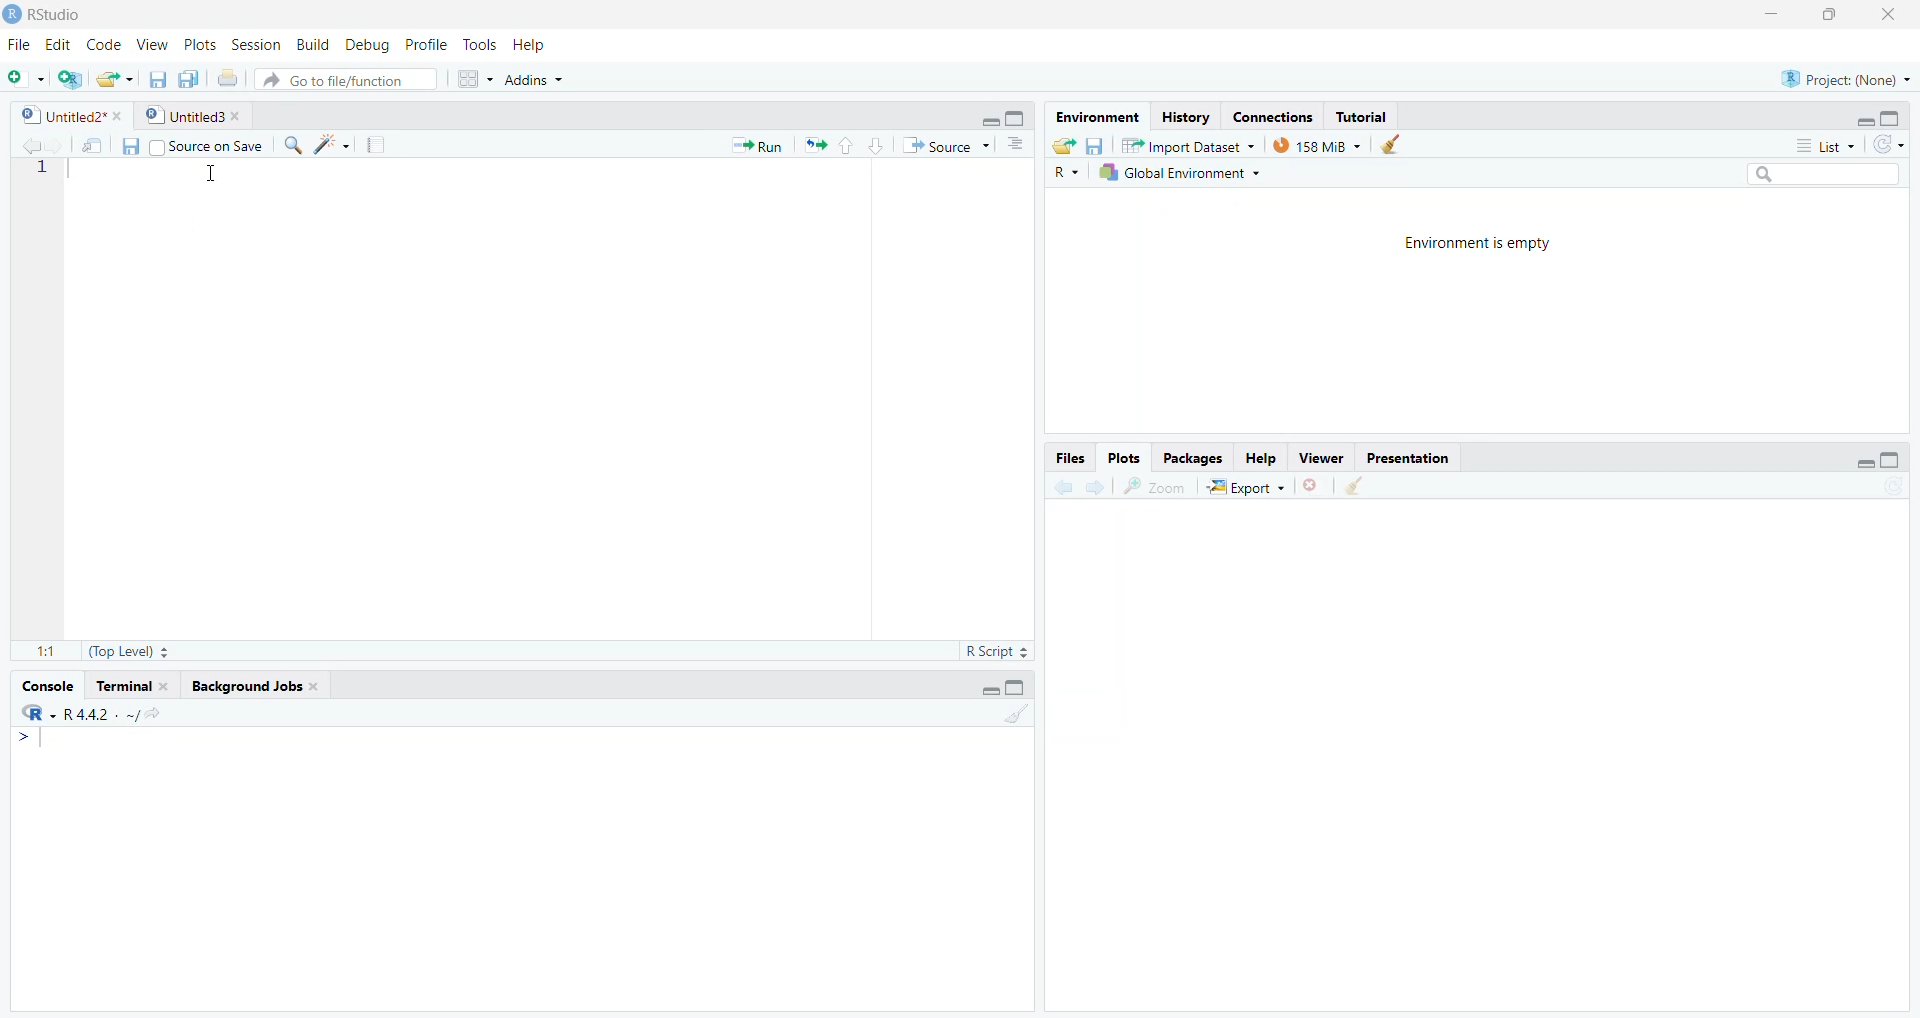 The image size is (1920, 1018). What do you see at coordinates (428, 44) in the screenshot?
I see `Profile` at bounding box center [428, 44].